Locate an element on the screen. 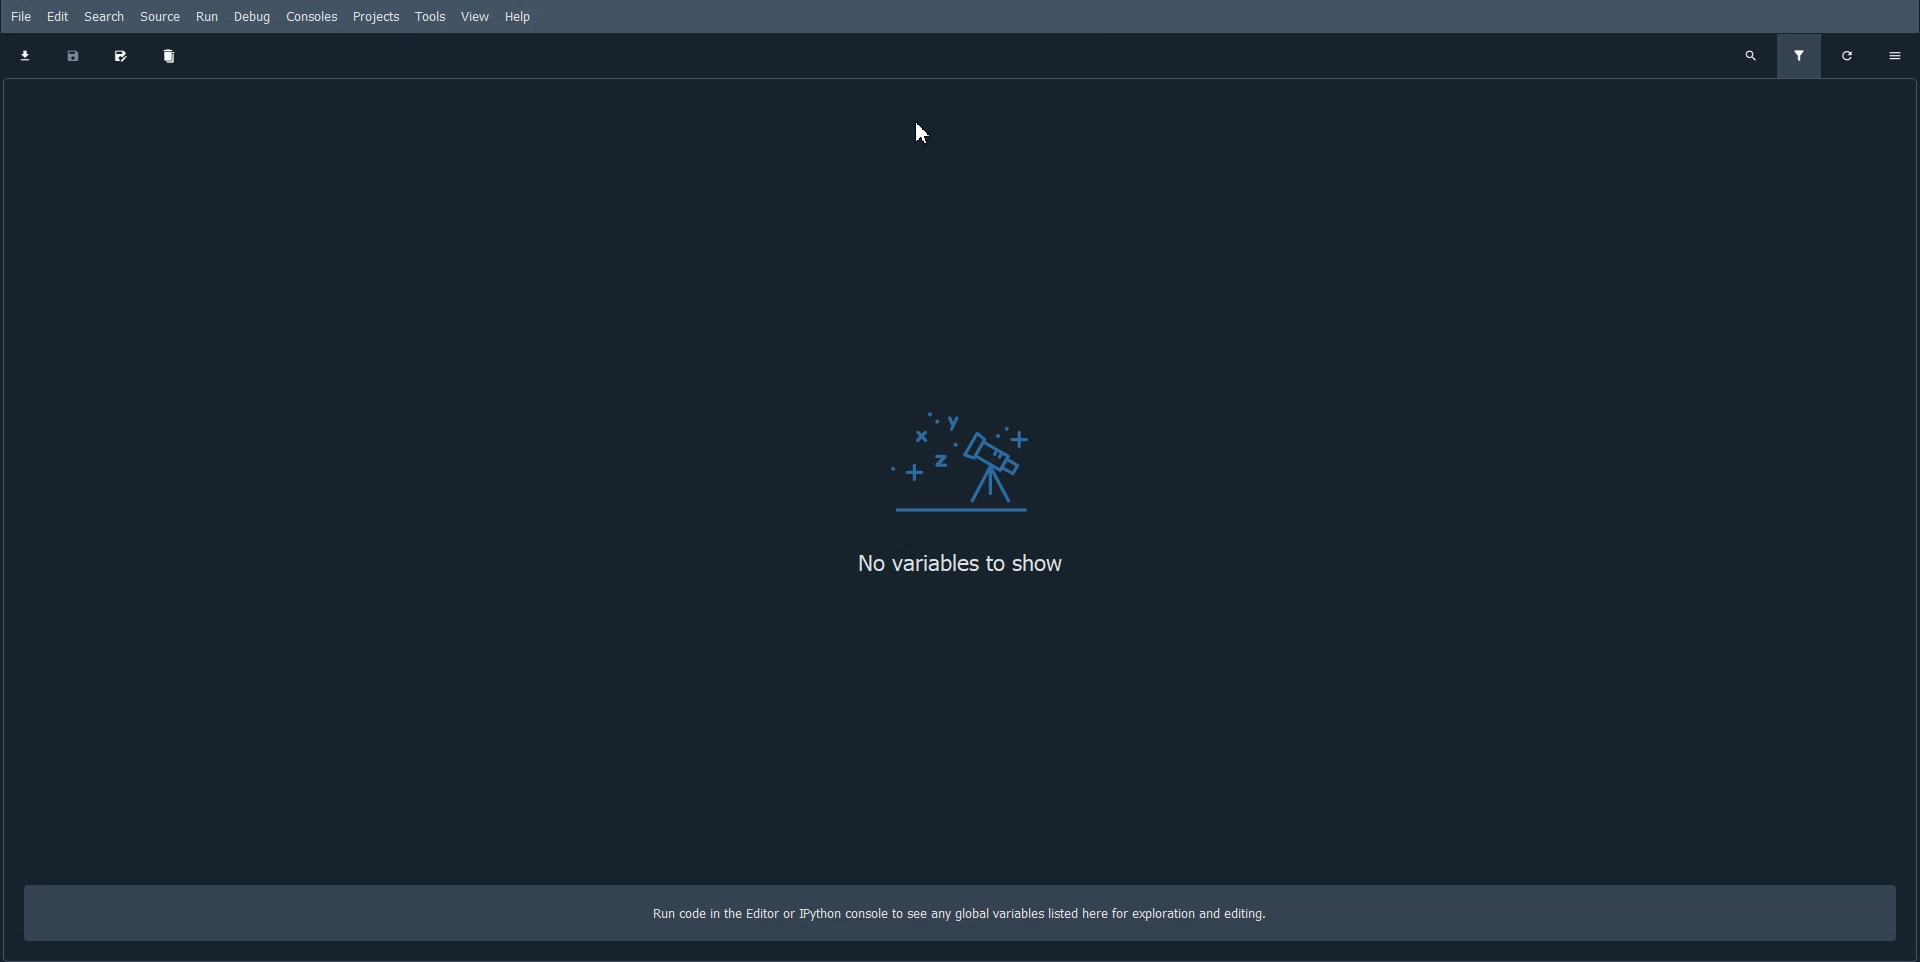 The height and width of the screenshot is (962, 1920). Tools is located at coordinates (429, 16).